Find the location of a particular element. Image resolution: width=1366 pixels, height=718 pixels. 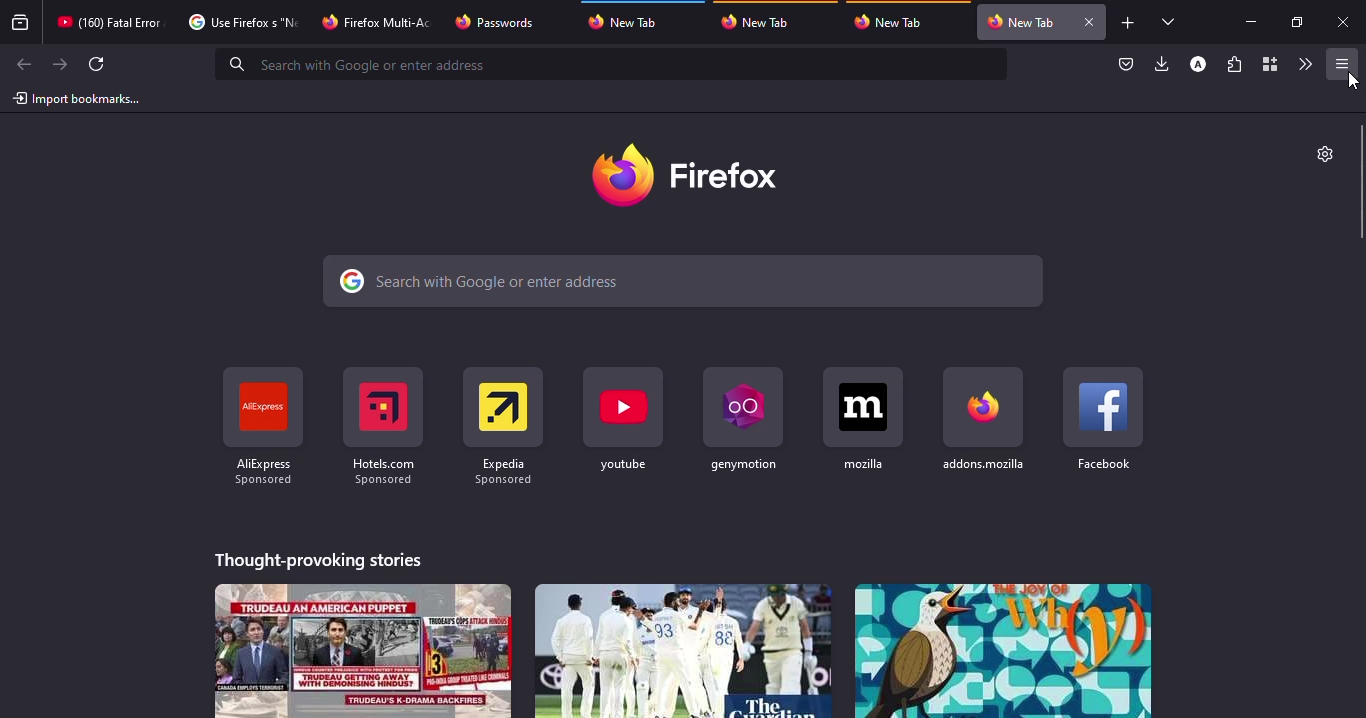

add tab is located at coordinates (1128, 23).